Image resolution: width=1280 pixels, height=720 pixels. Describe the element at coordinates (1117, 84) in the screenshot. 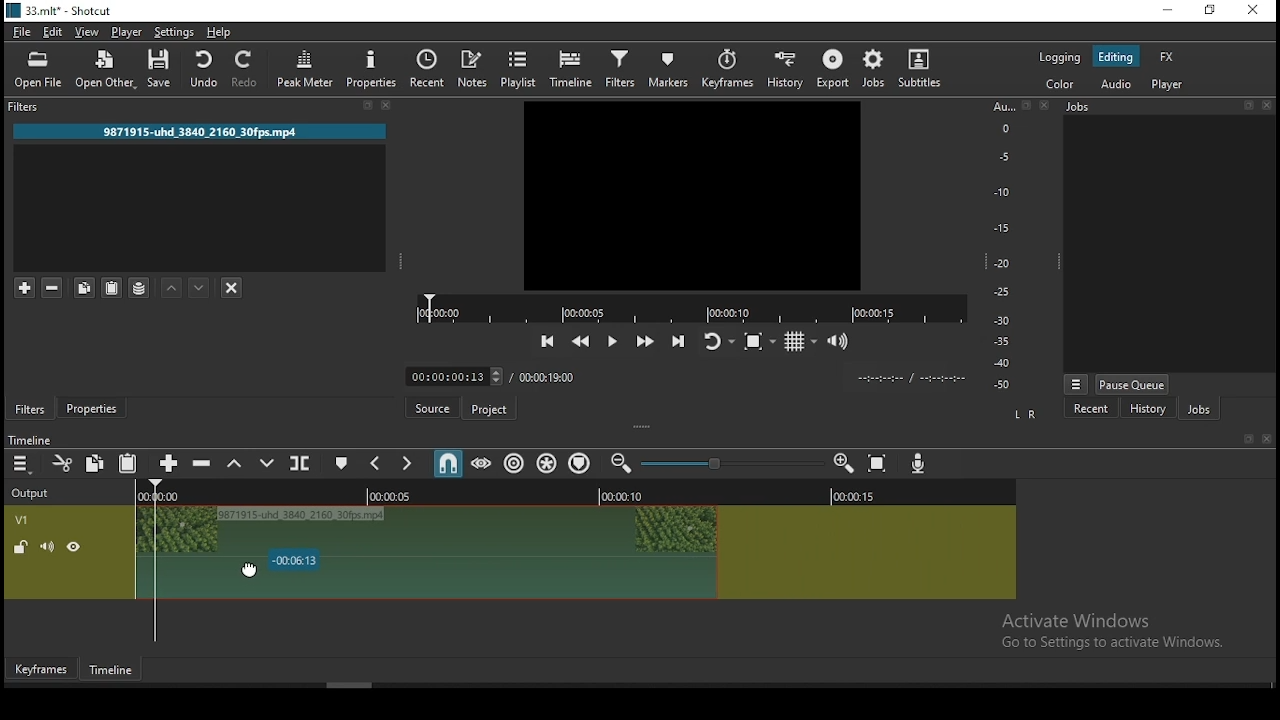

I see `audio` at that location.